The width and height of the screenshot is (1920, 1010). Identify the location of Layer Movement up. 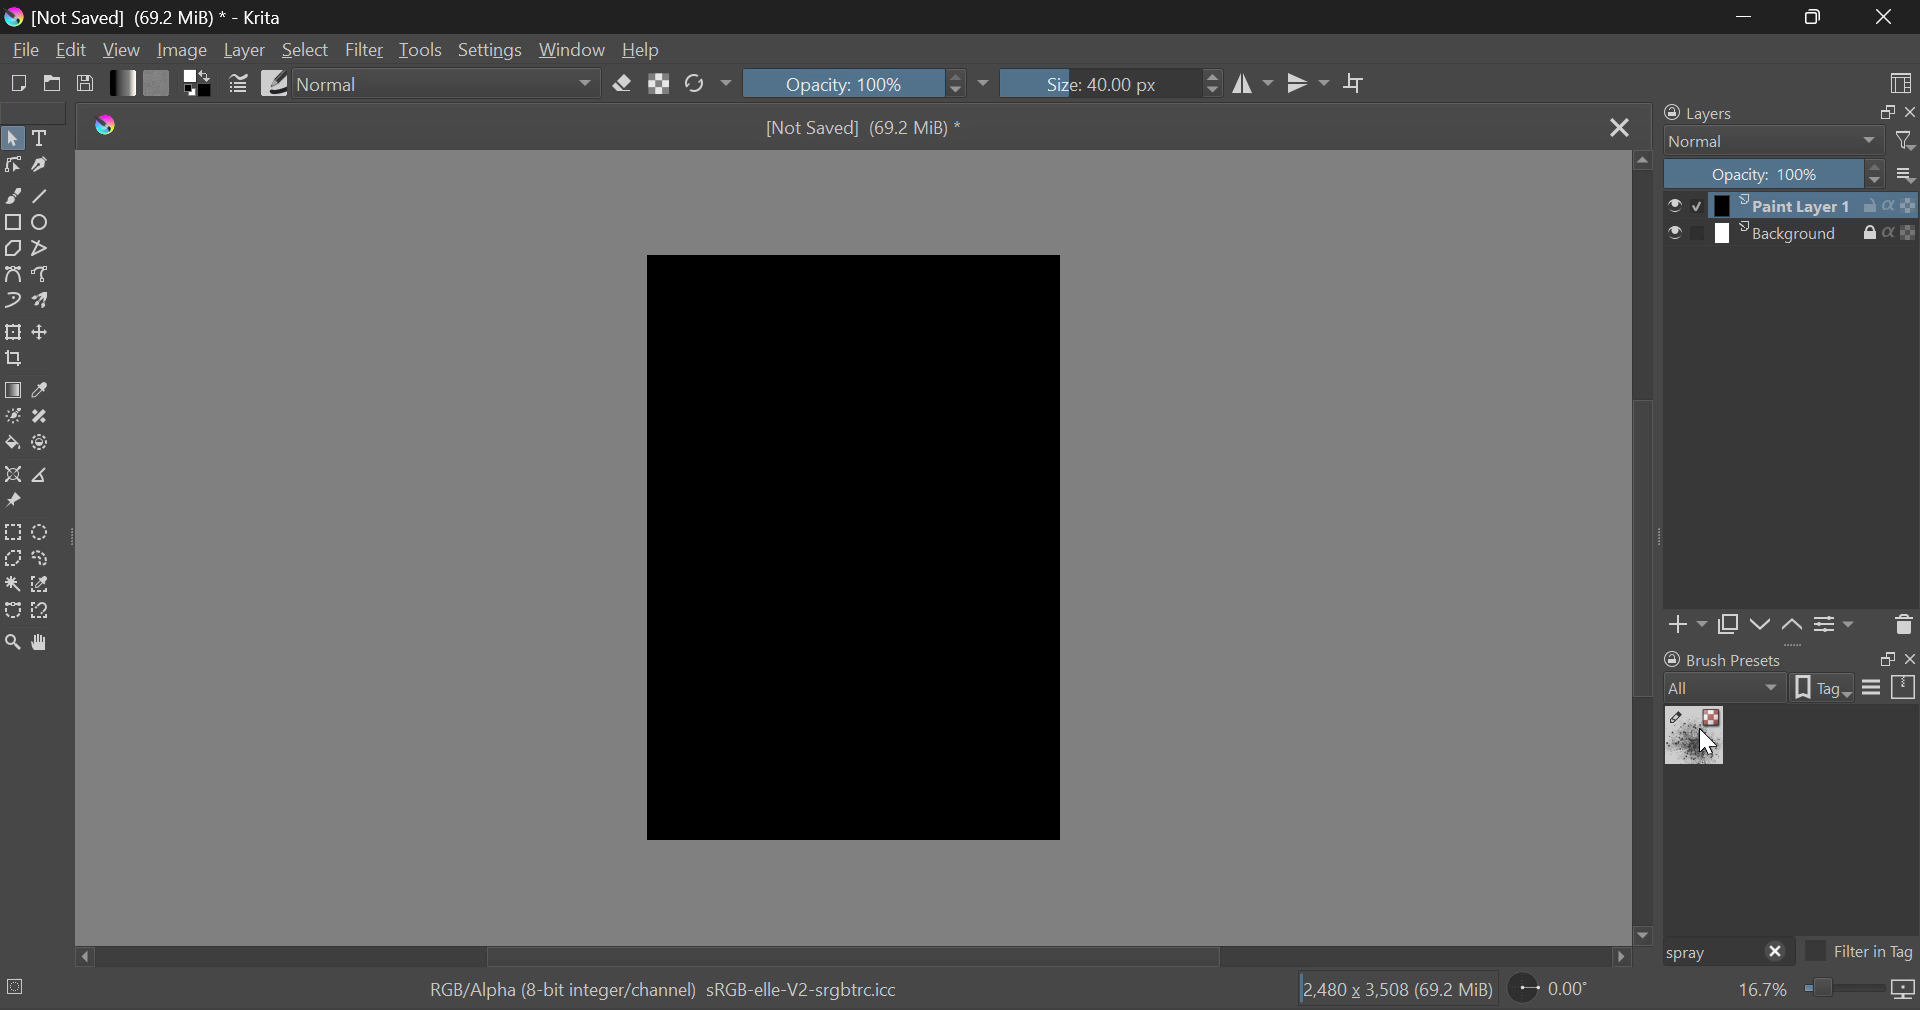
(1793, 627).